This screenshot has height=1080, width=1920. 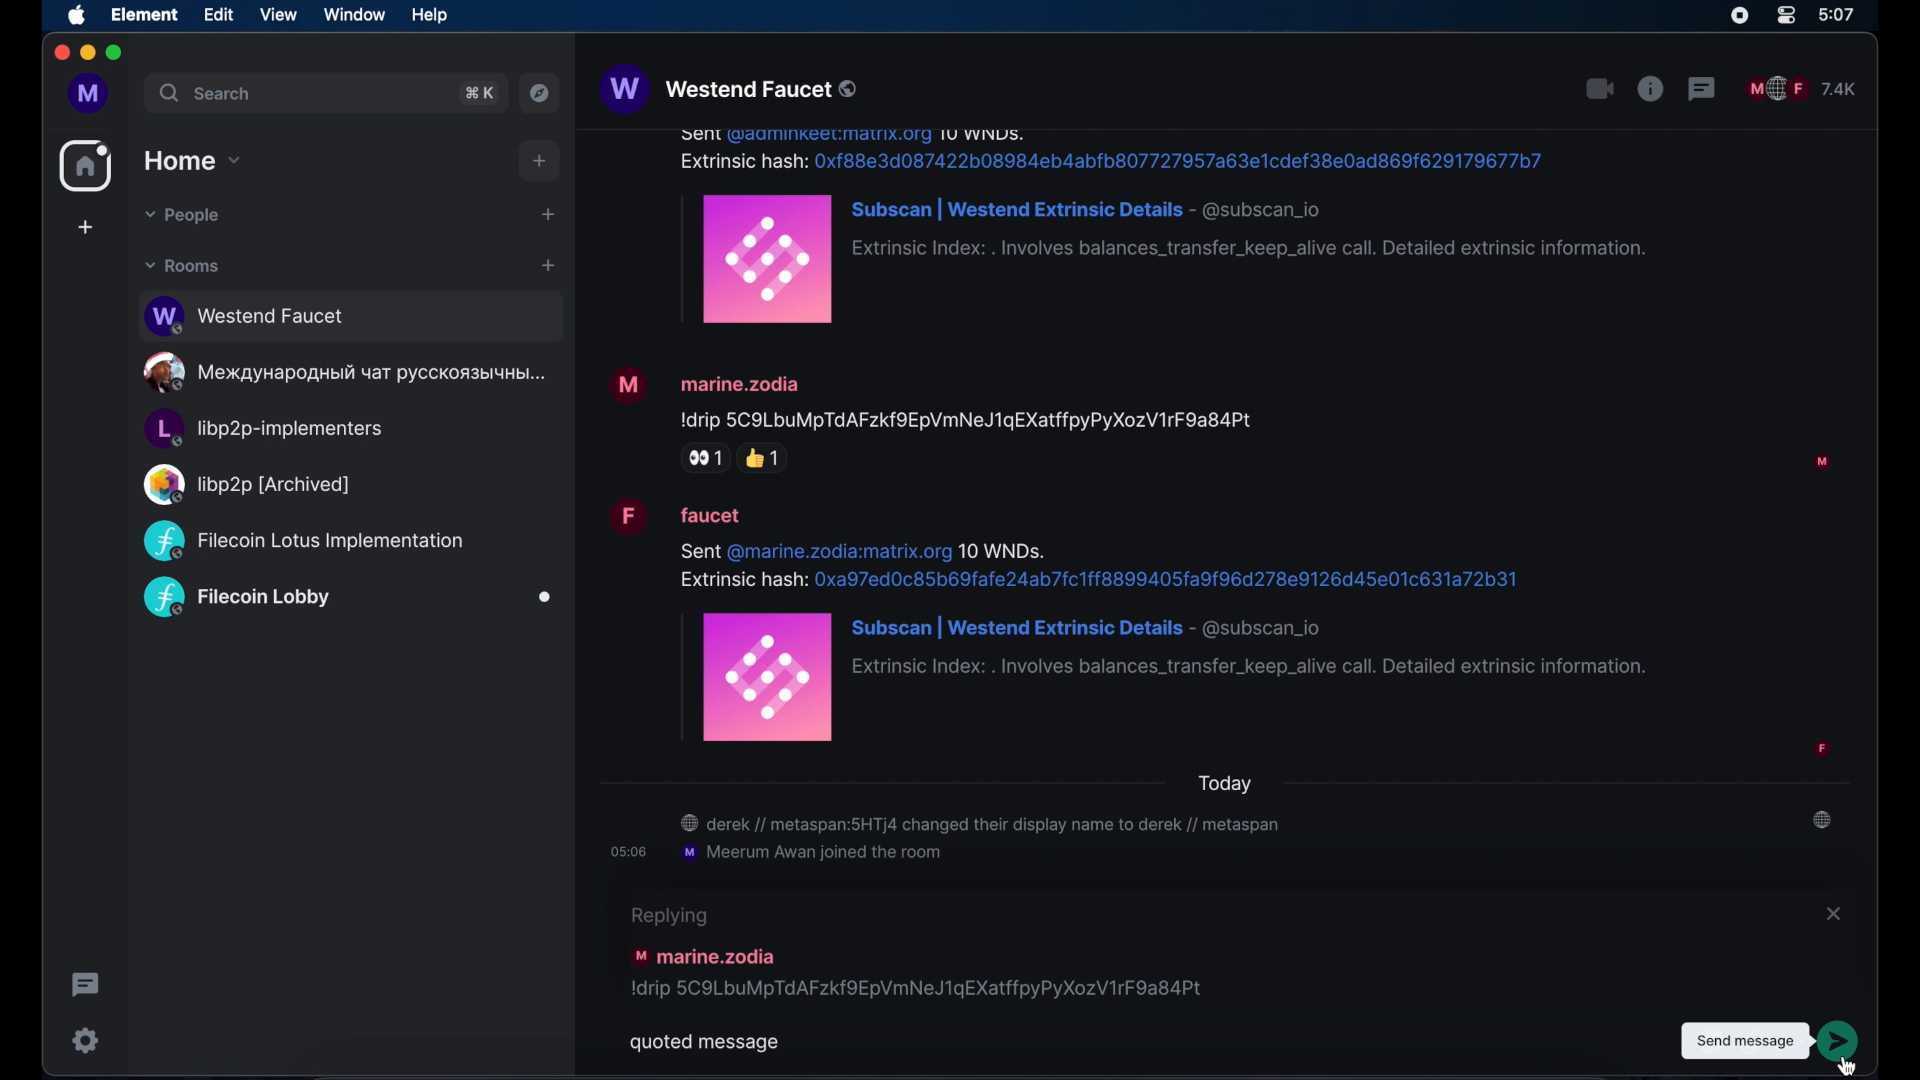 What do you see at coordinates (547, 214) in the screenshot?
I see `start chat` at bounding box center [547, 214].